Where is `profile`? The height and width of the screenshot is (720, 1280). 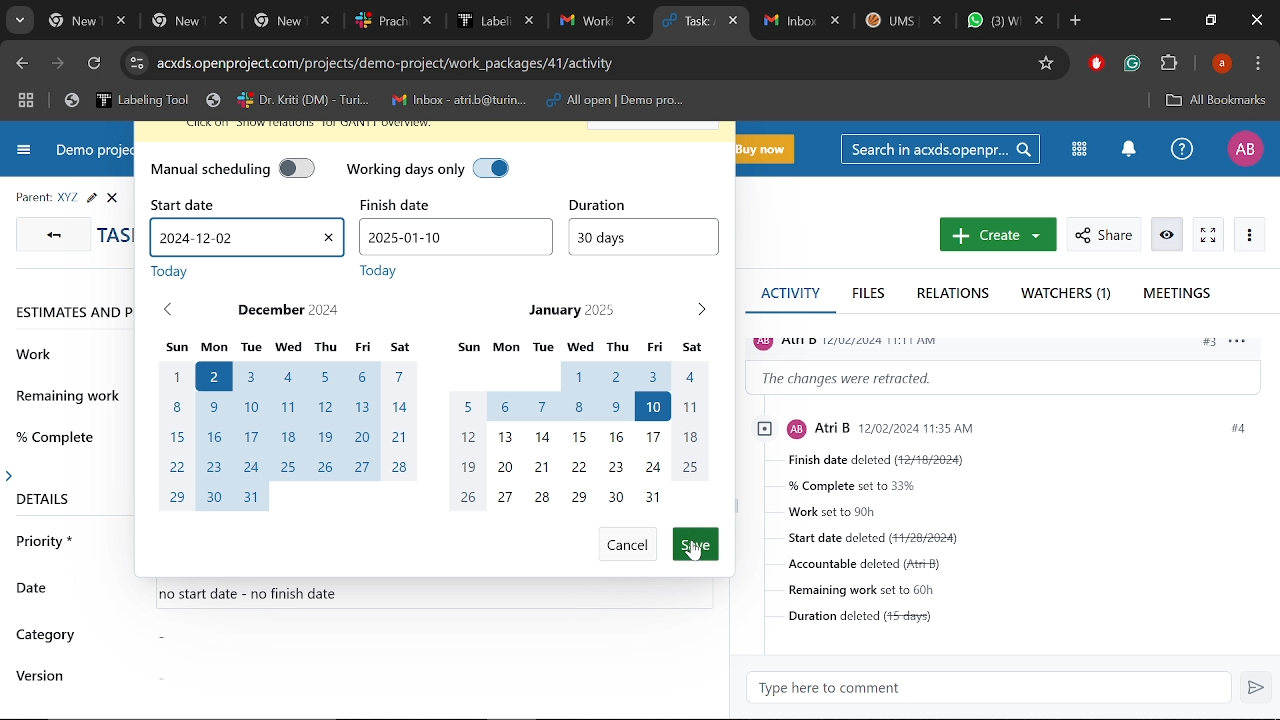
profile is located at coordinates (855, 341).